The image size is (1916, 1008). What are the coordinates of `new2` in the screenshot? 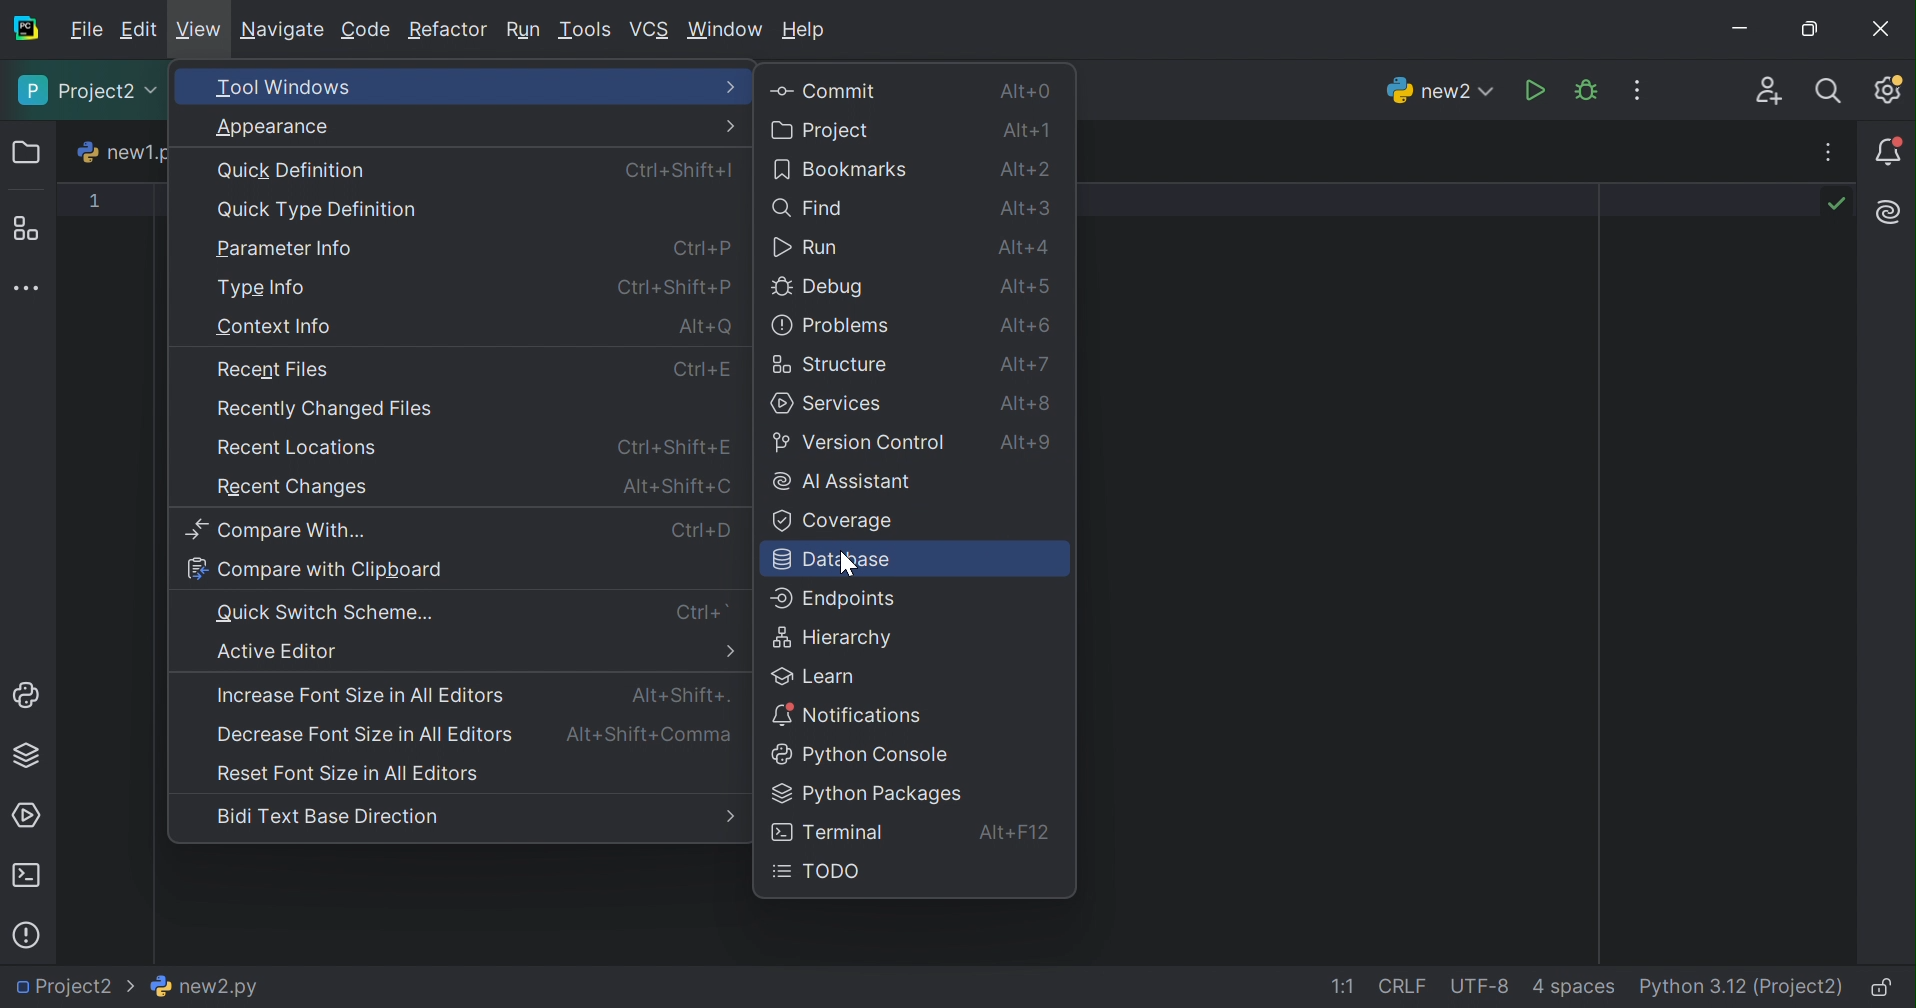 It's located at (1441, 90).